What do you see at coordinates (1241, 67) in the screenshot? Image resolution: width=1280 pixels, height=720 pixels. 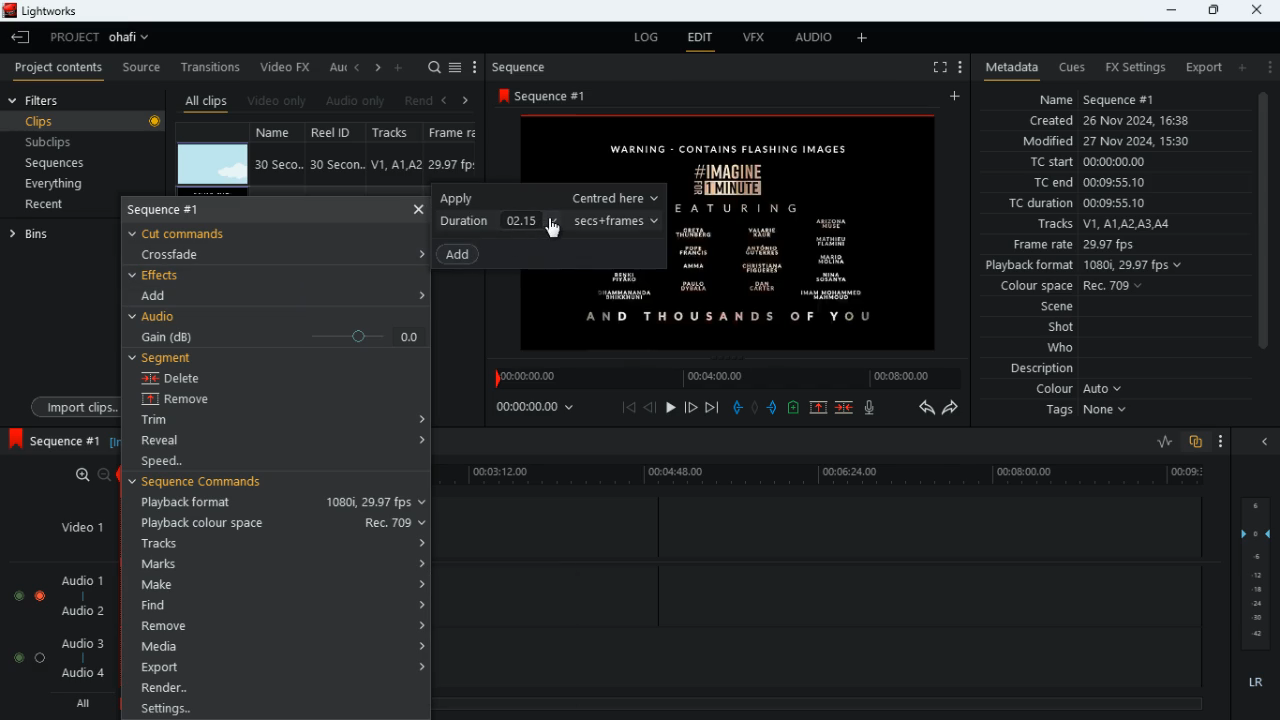 I see `add` at bounding box center [1241, 67].